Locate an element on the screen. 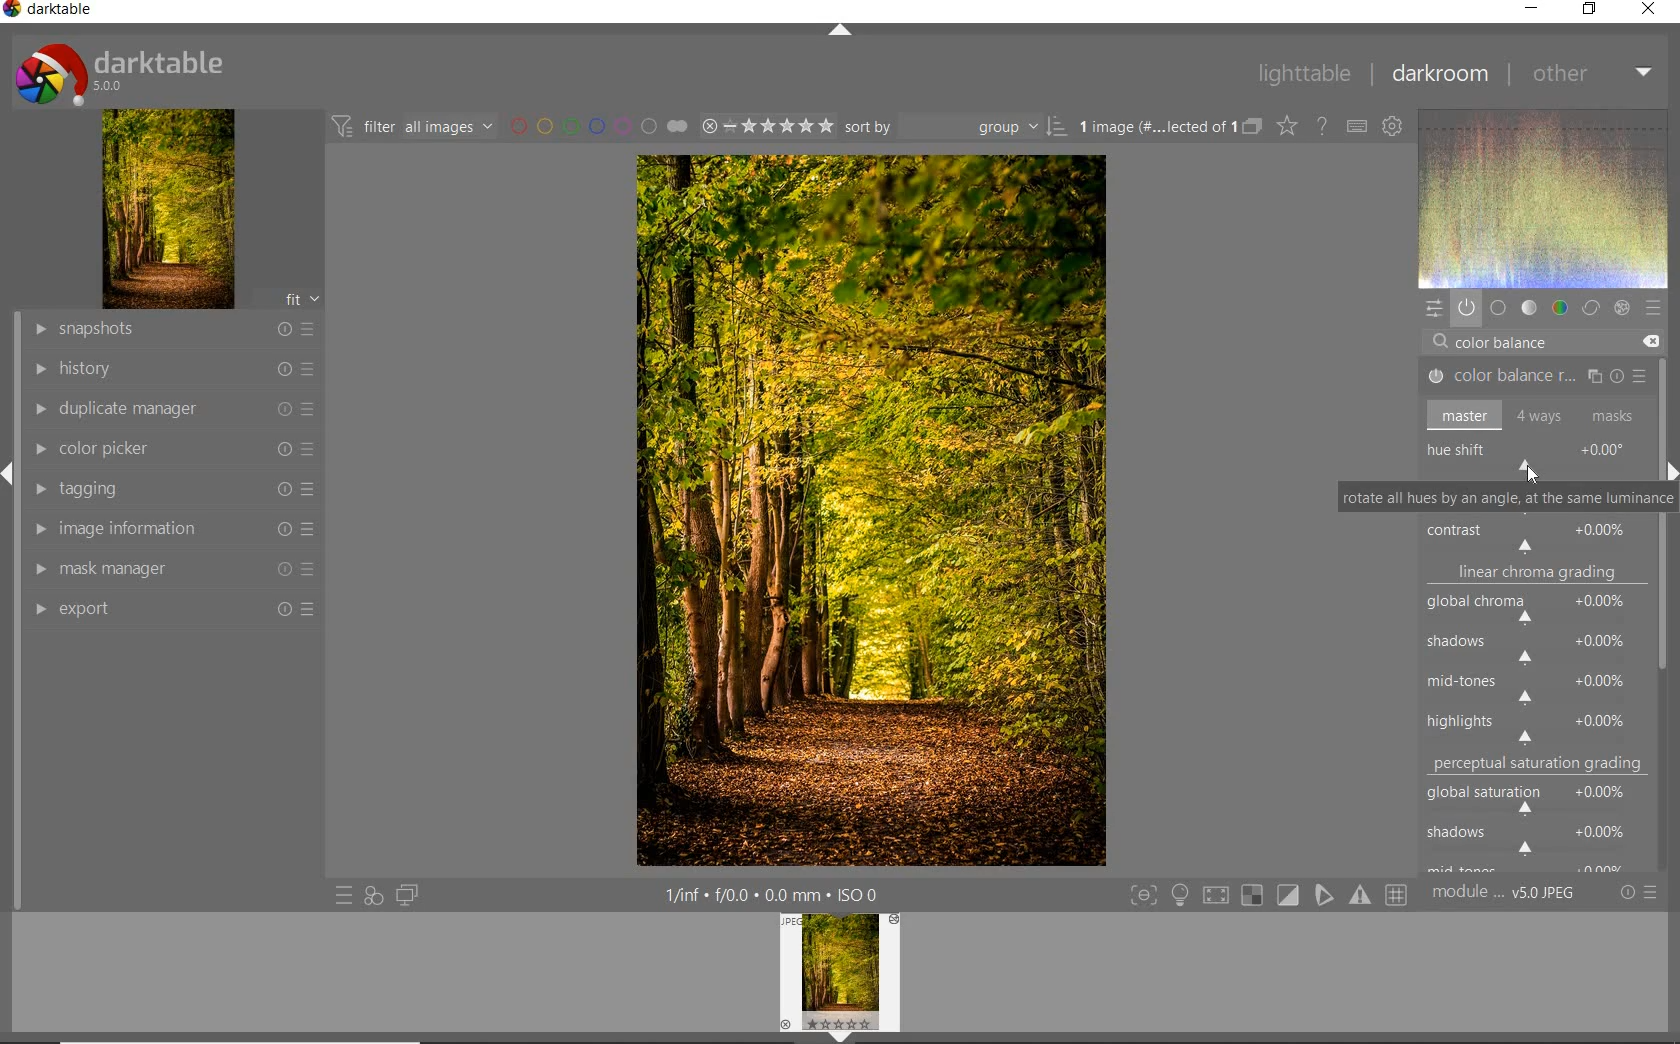  selected image is located at coordinates (870, 511).